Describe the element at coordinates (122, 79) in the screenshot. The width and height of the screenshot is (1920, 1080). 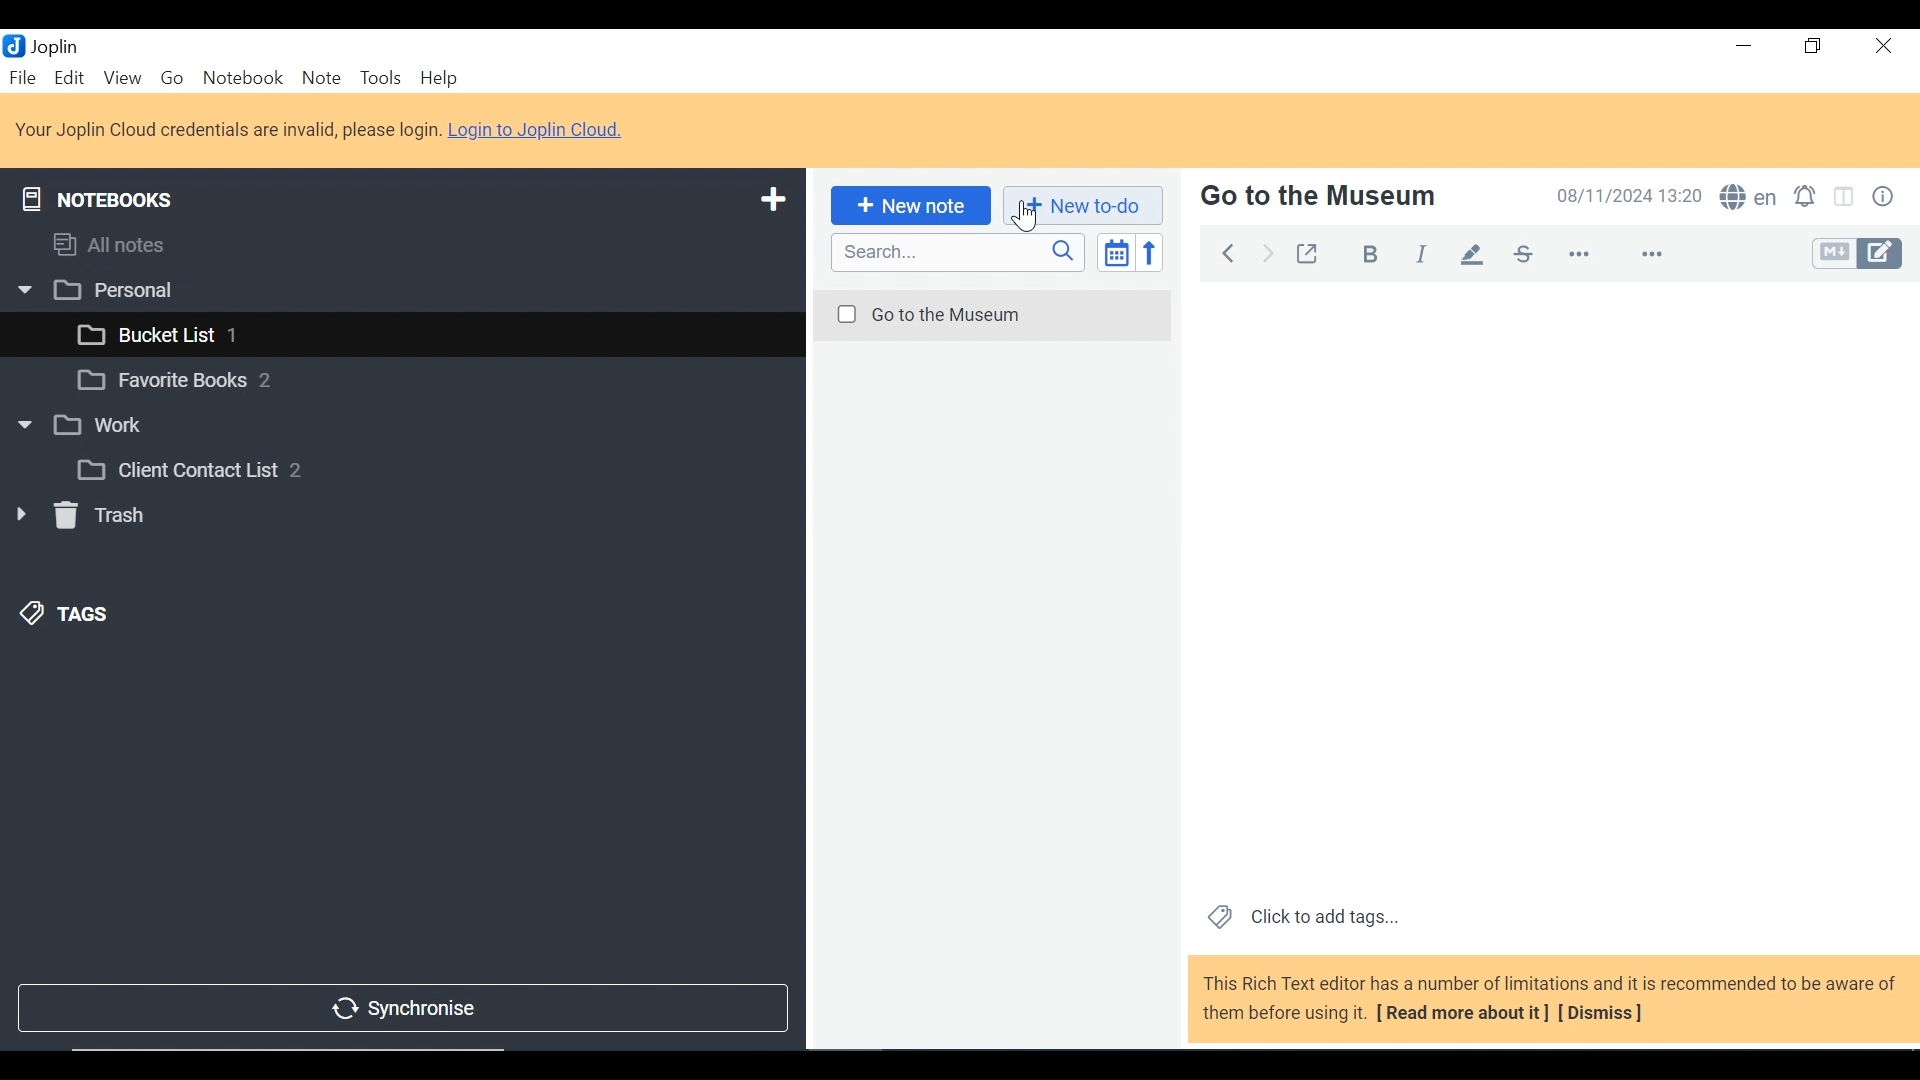
I see `View` at that location.